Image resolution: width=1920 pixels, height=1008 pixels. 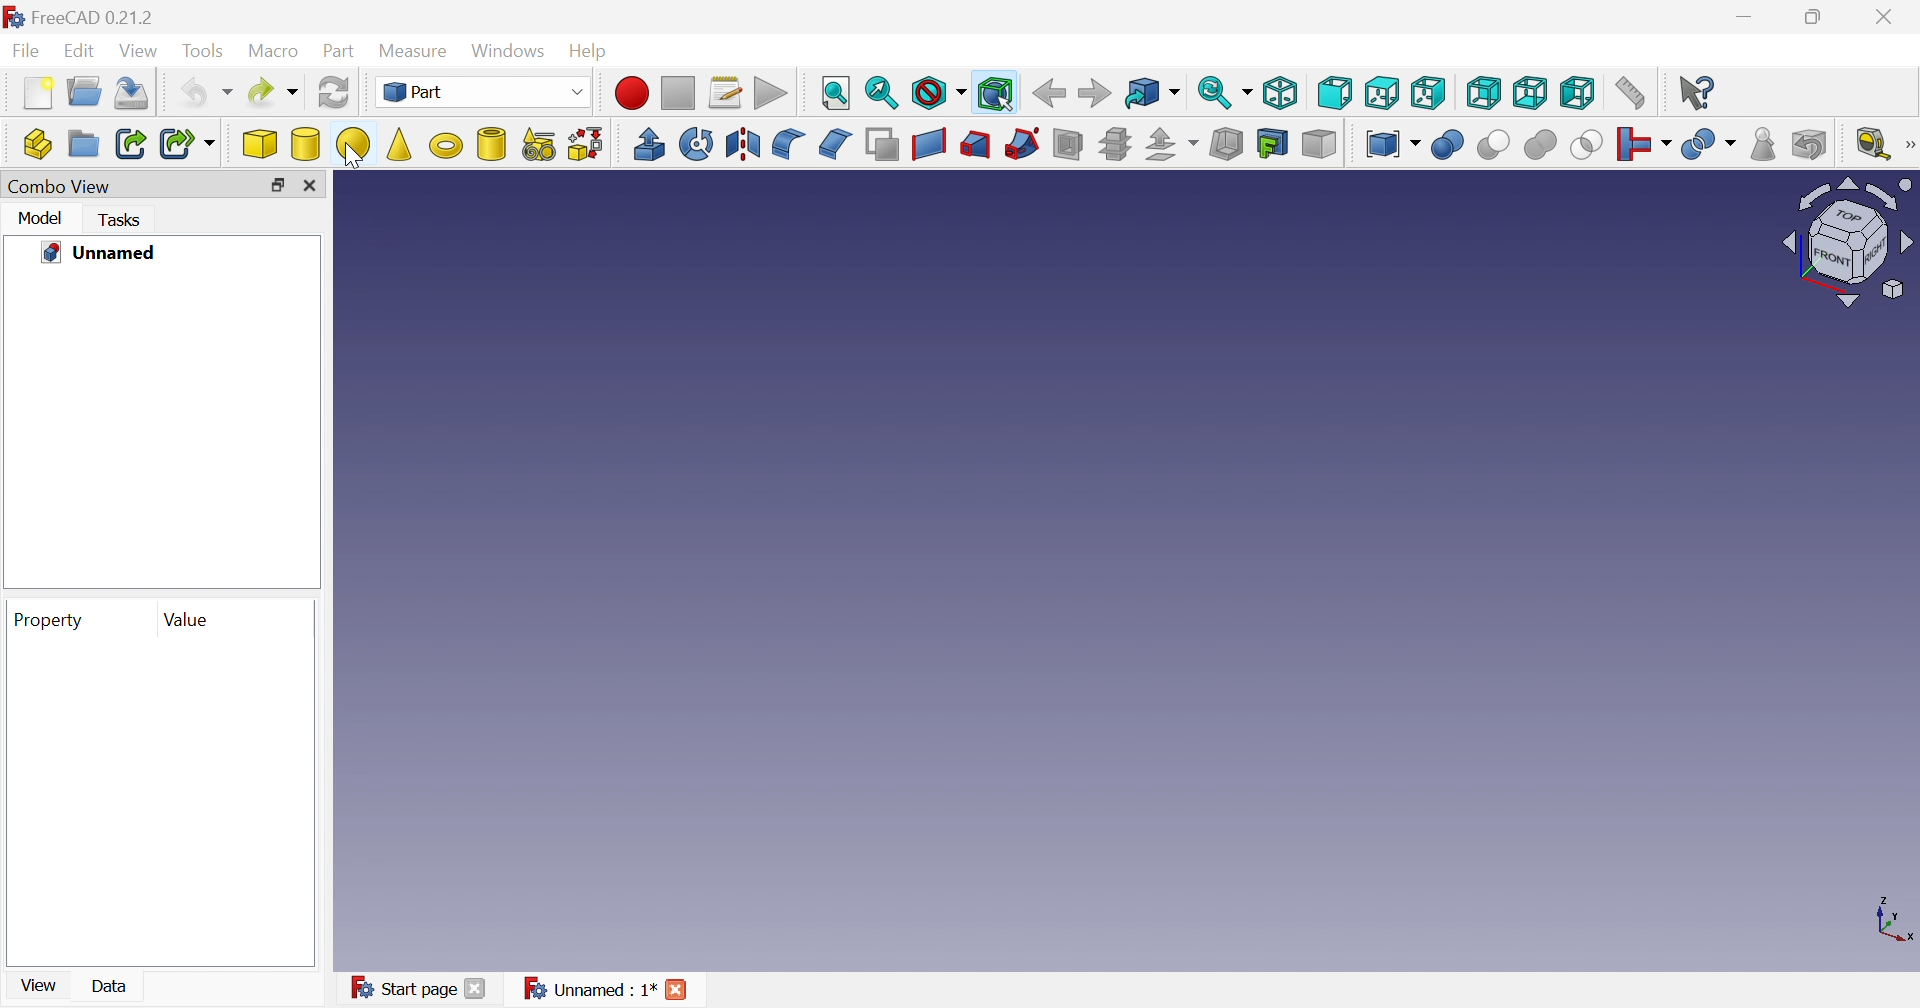 What do you see at coordinates (1872, 146) in the screenshot?
I see `Measure liner` at bounding box center [1872, 146].